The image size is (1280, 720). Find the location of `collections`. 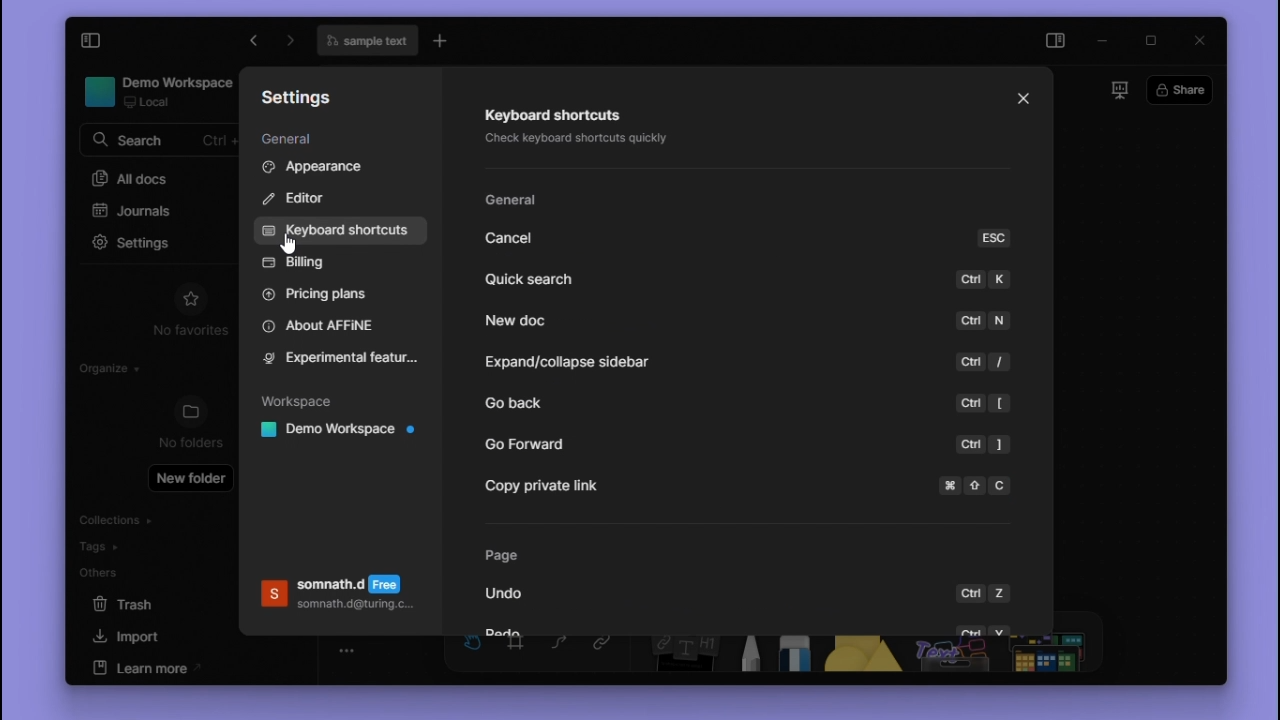

collections is located at coordinates (115, 518).